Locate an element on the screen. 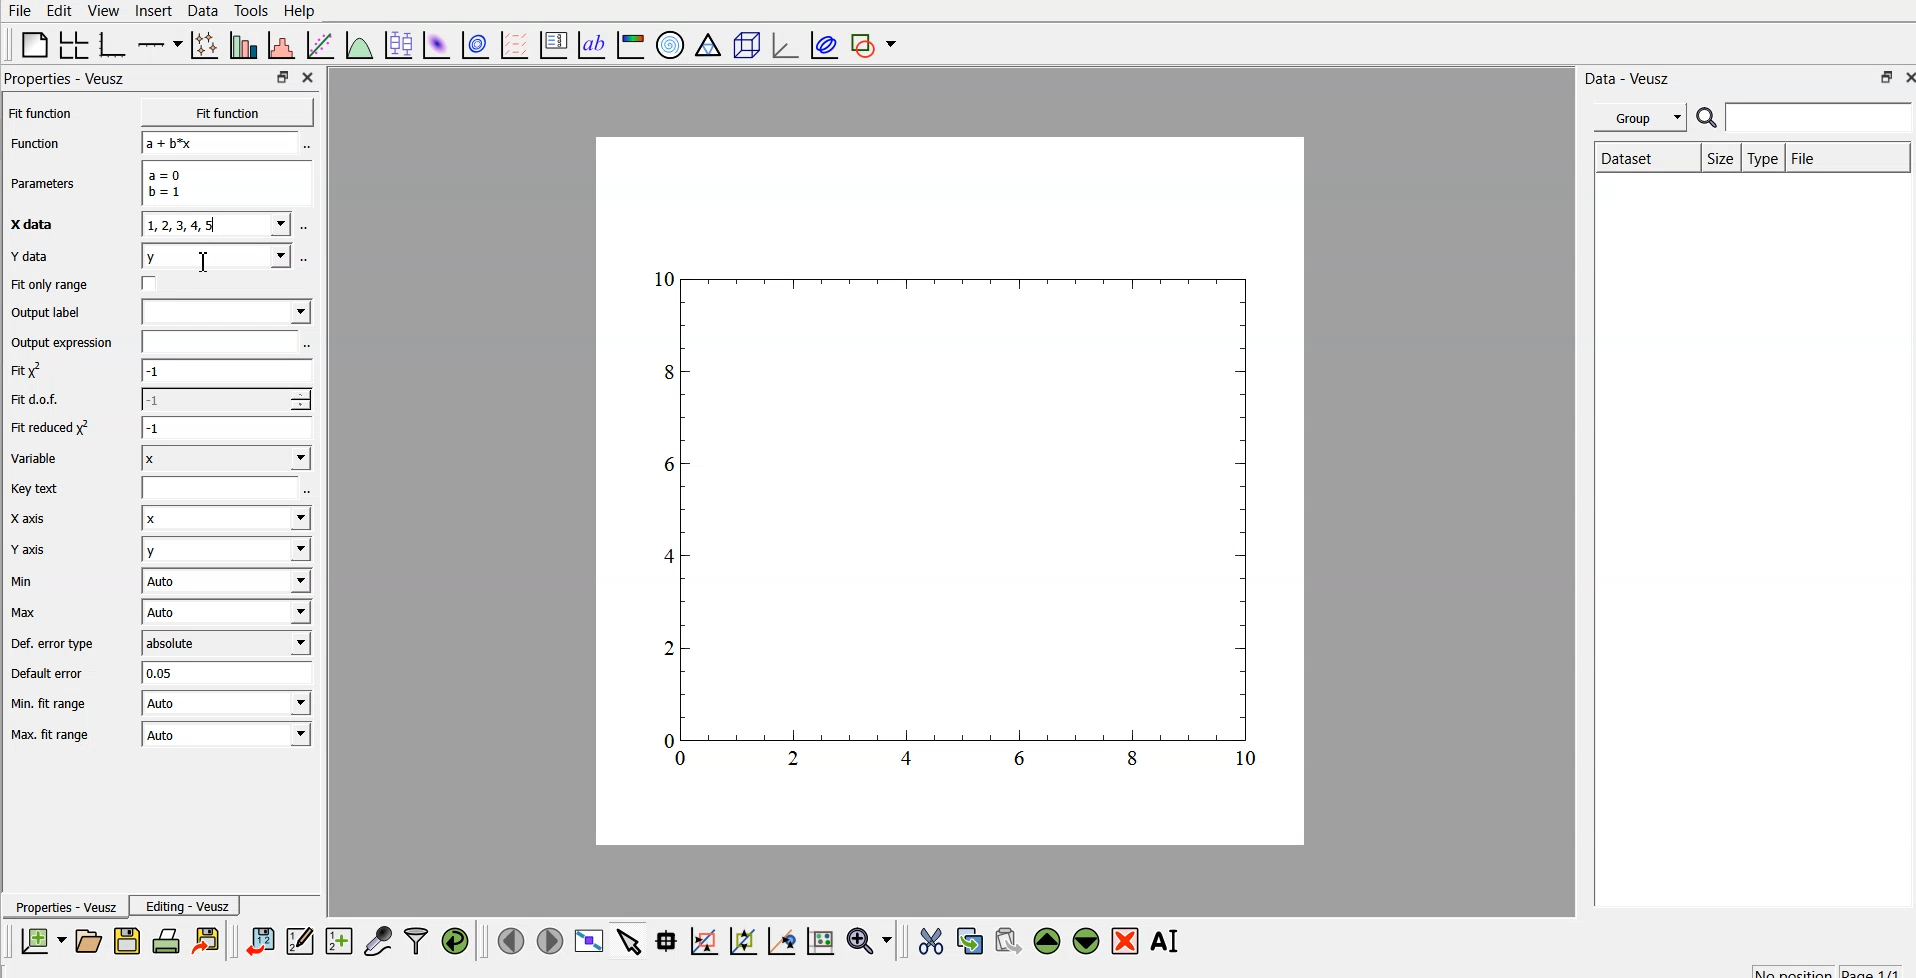  save is located at coordinates (127, 943).